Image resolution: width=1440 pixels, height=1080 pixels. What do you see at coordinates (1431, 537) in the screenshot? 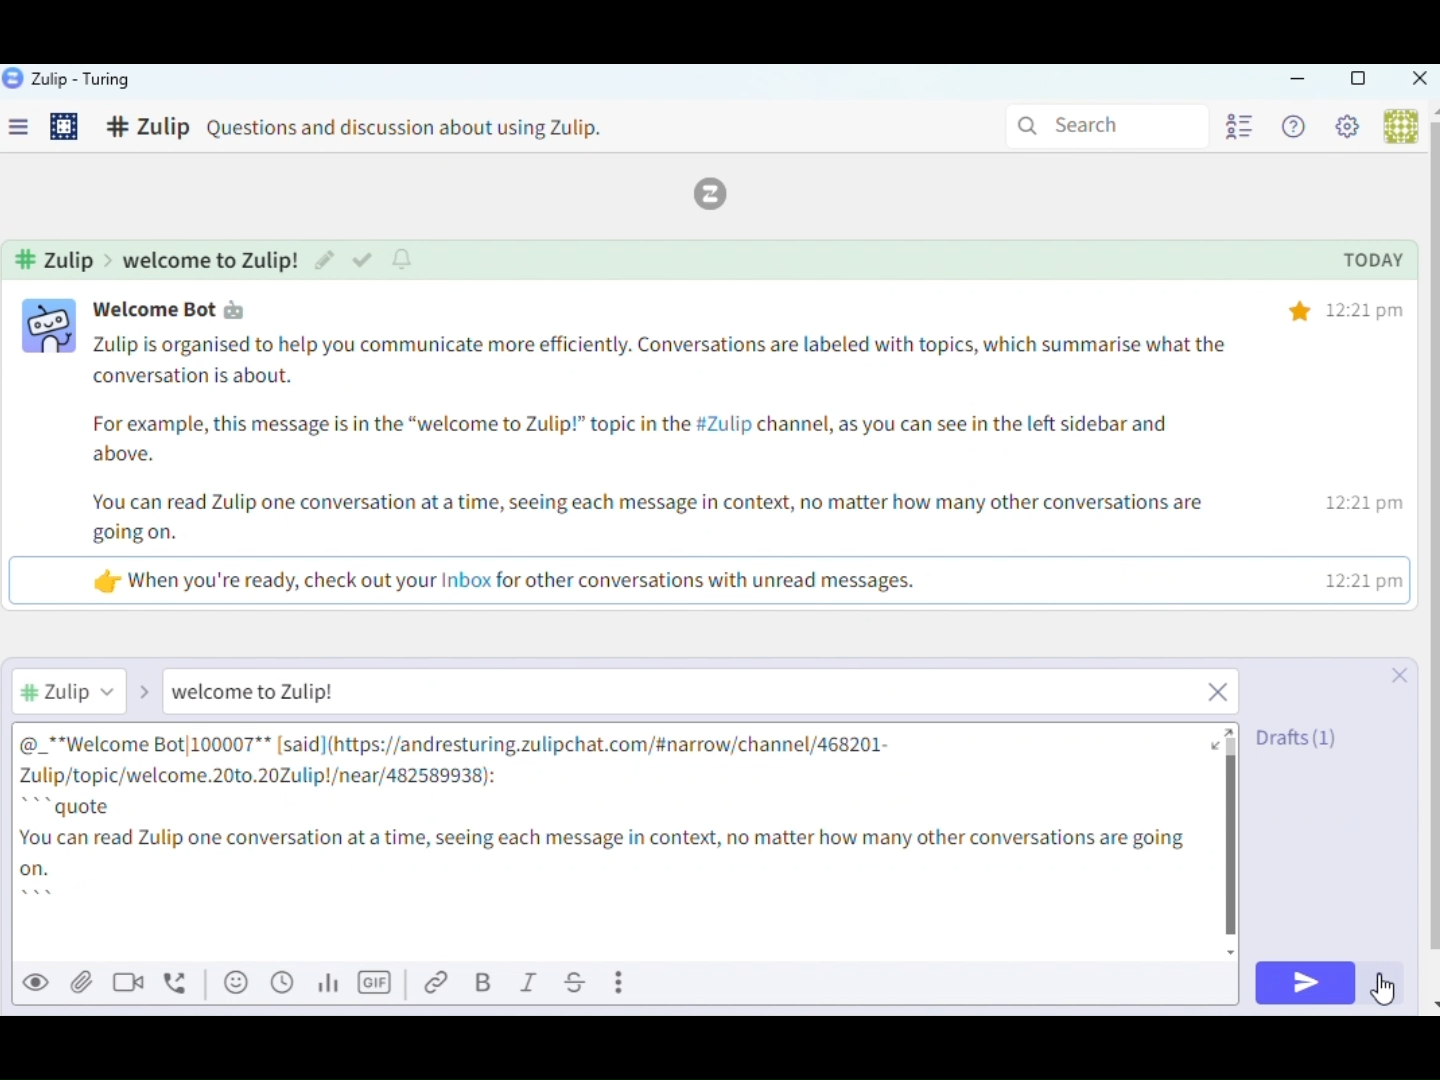
I see `vertical scroll bar` at bounding box center [1431, 537].